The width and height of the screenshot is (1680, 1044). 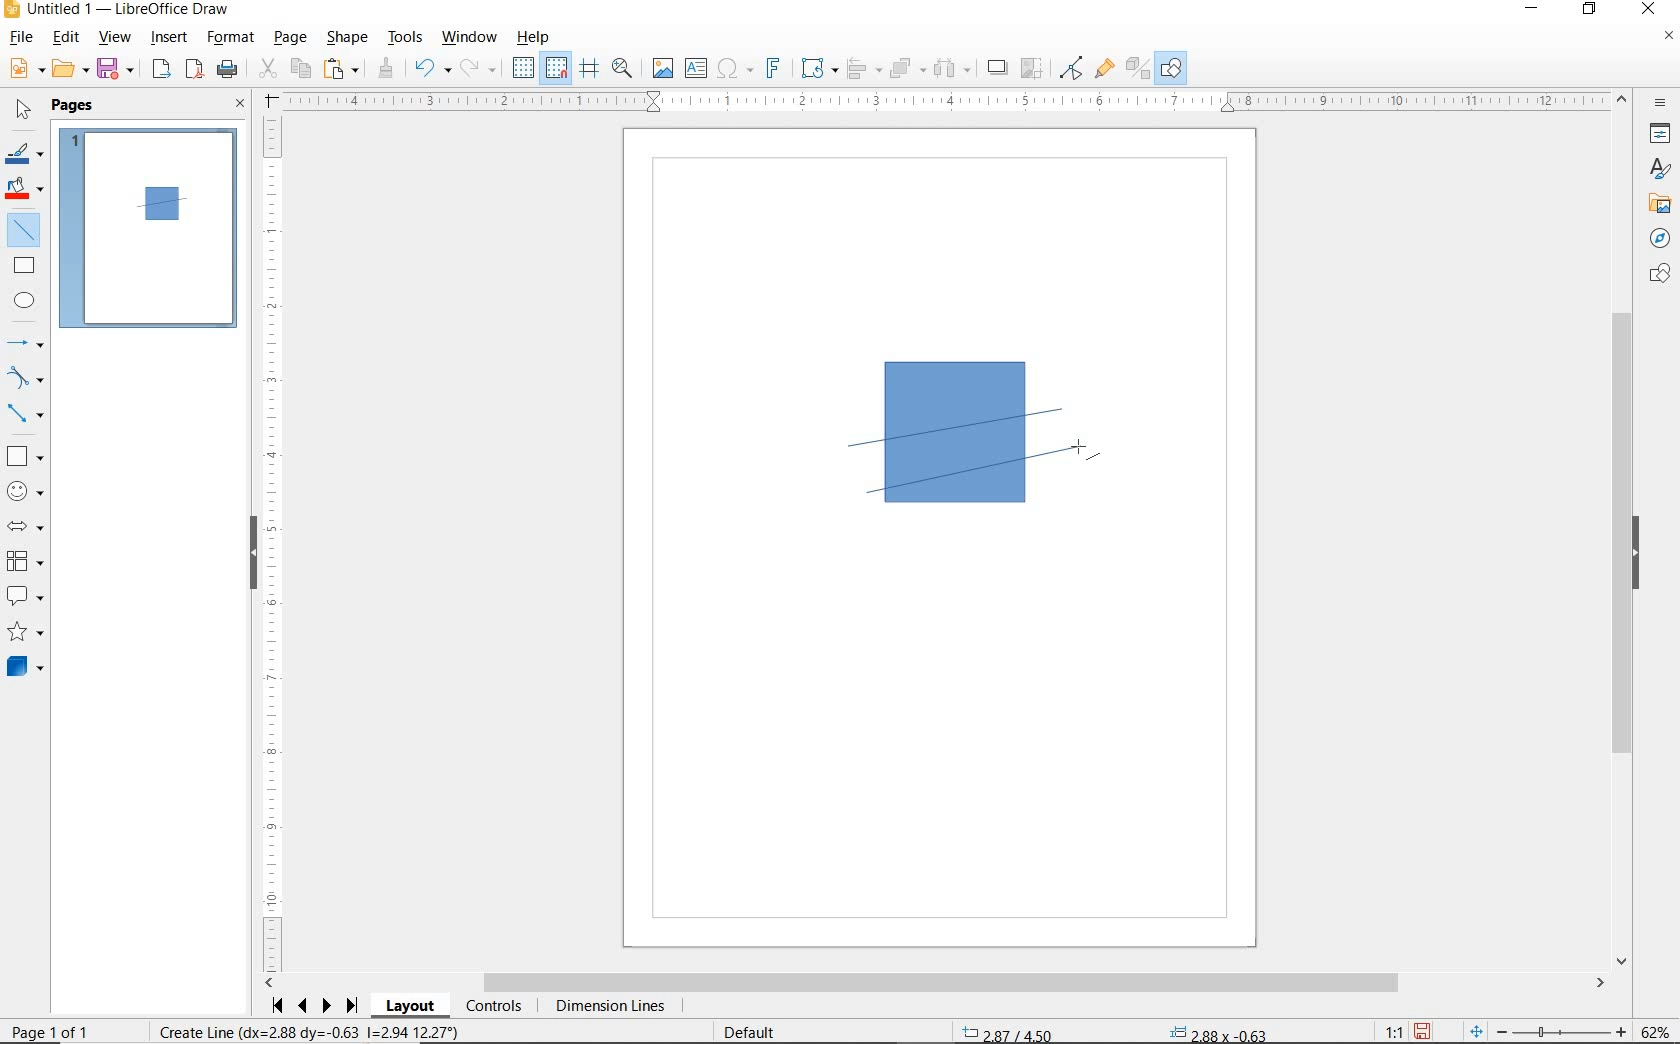 I want to click on SCROLLBAR, so click(x=1625, y=529).